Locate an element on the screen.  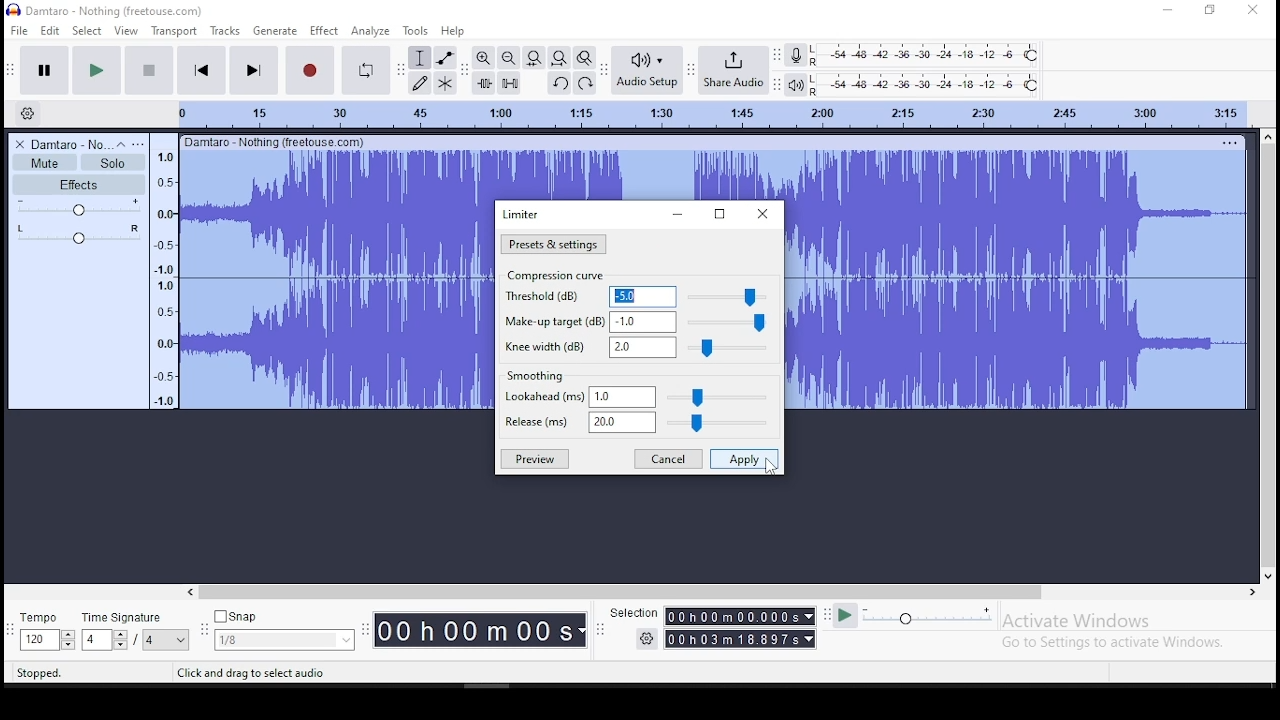
stop is located at coordinates (151, 70).